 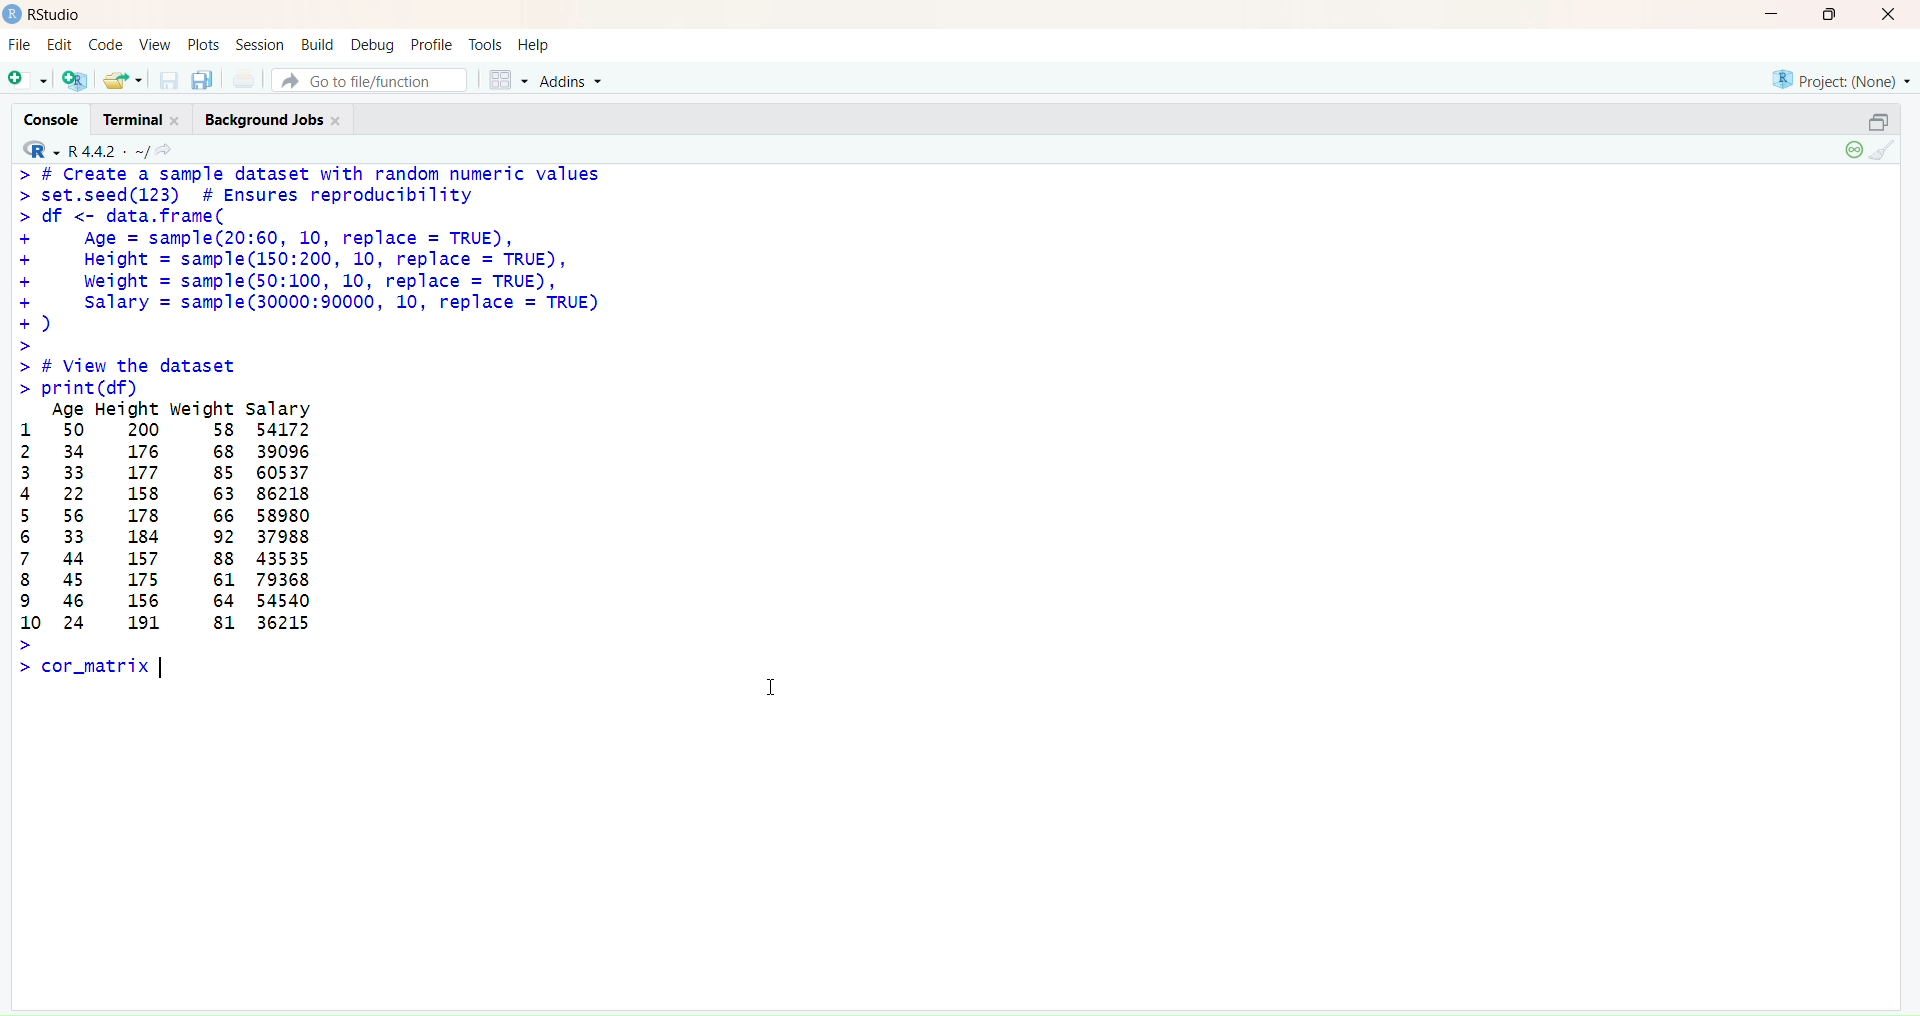 What do you see at coordinates (1844, 83) in the screenshot?
I see `Project (None)` at bounding box center [1844, 83].